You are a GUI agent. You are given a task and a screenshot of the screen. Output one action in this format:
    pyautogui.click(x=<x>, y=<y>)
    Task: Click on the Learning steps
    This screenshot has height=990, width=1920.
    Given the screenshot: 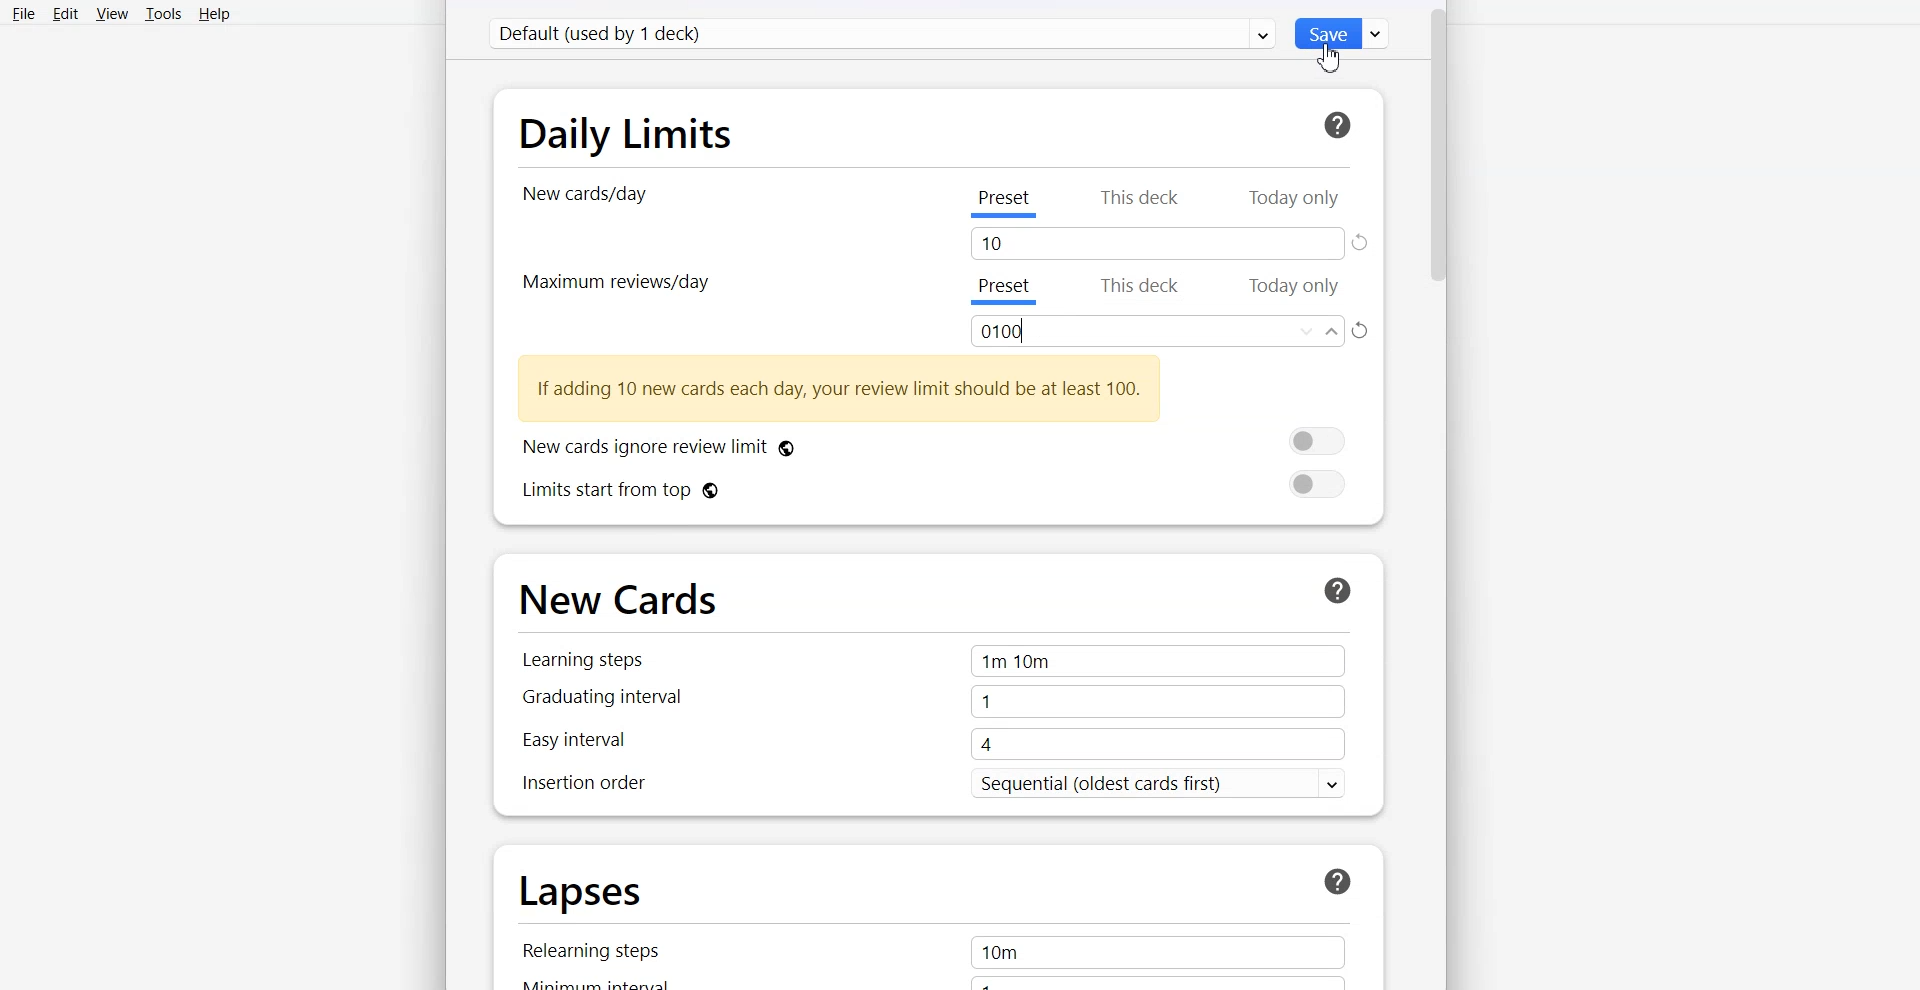 What is the action you would take?
    pyautogui.click(x=930, y=660)
    